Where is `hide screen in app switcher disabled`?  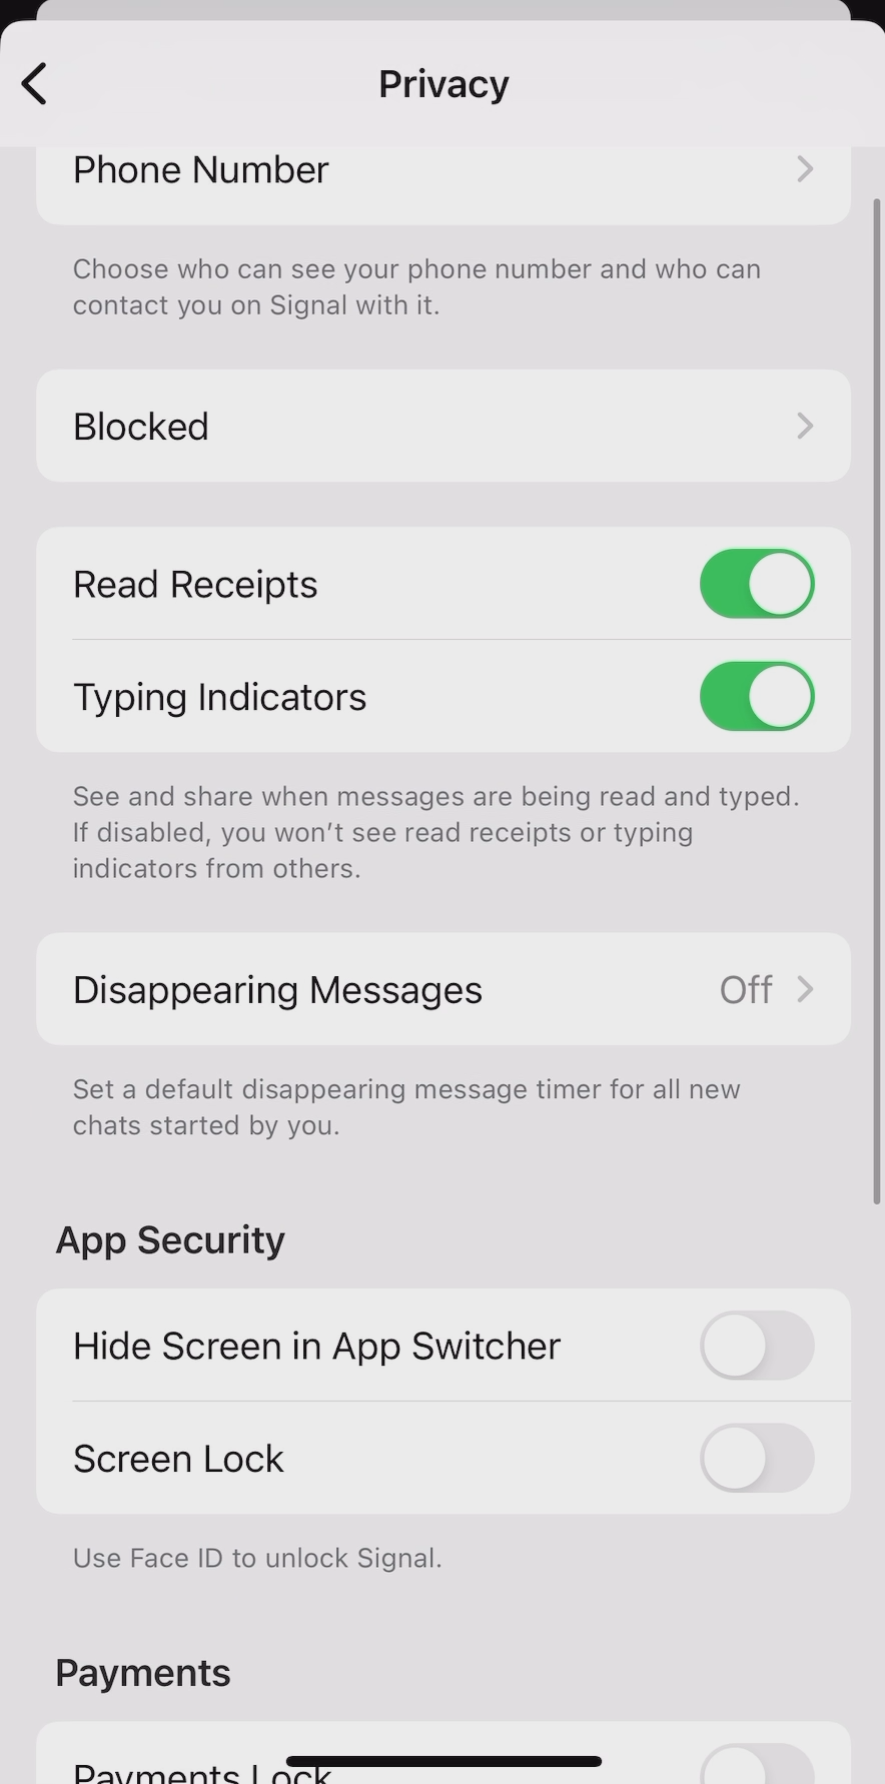 hide screen in app switcher disabled is located at coordinates (447, 1347).